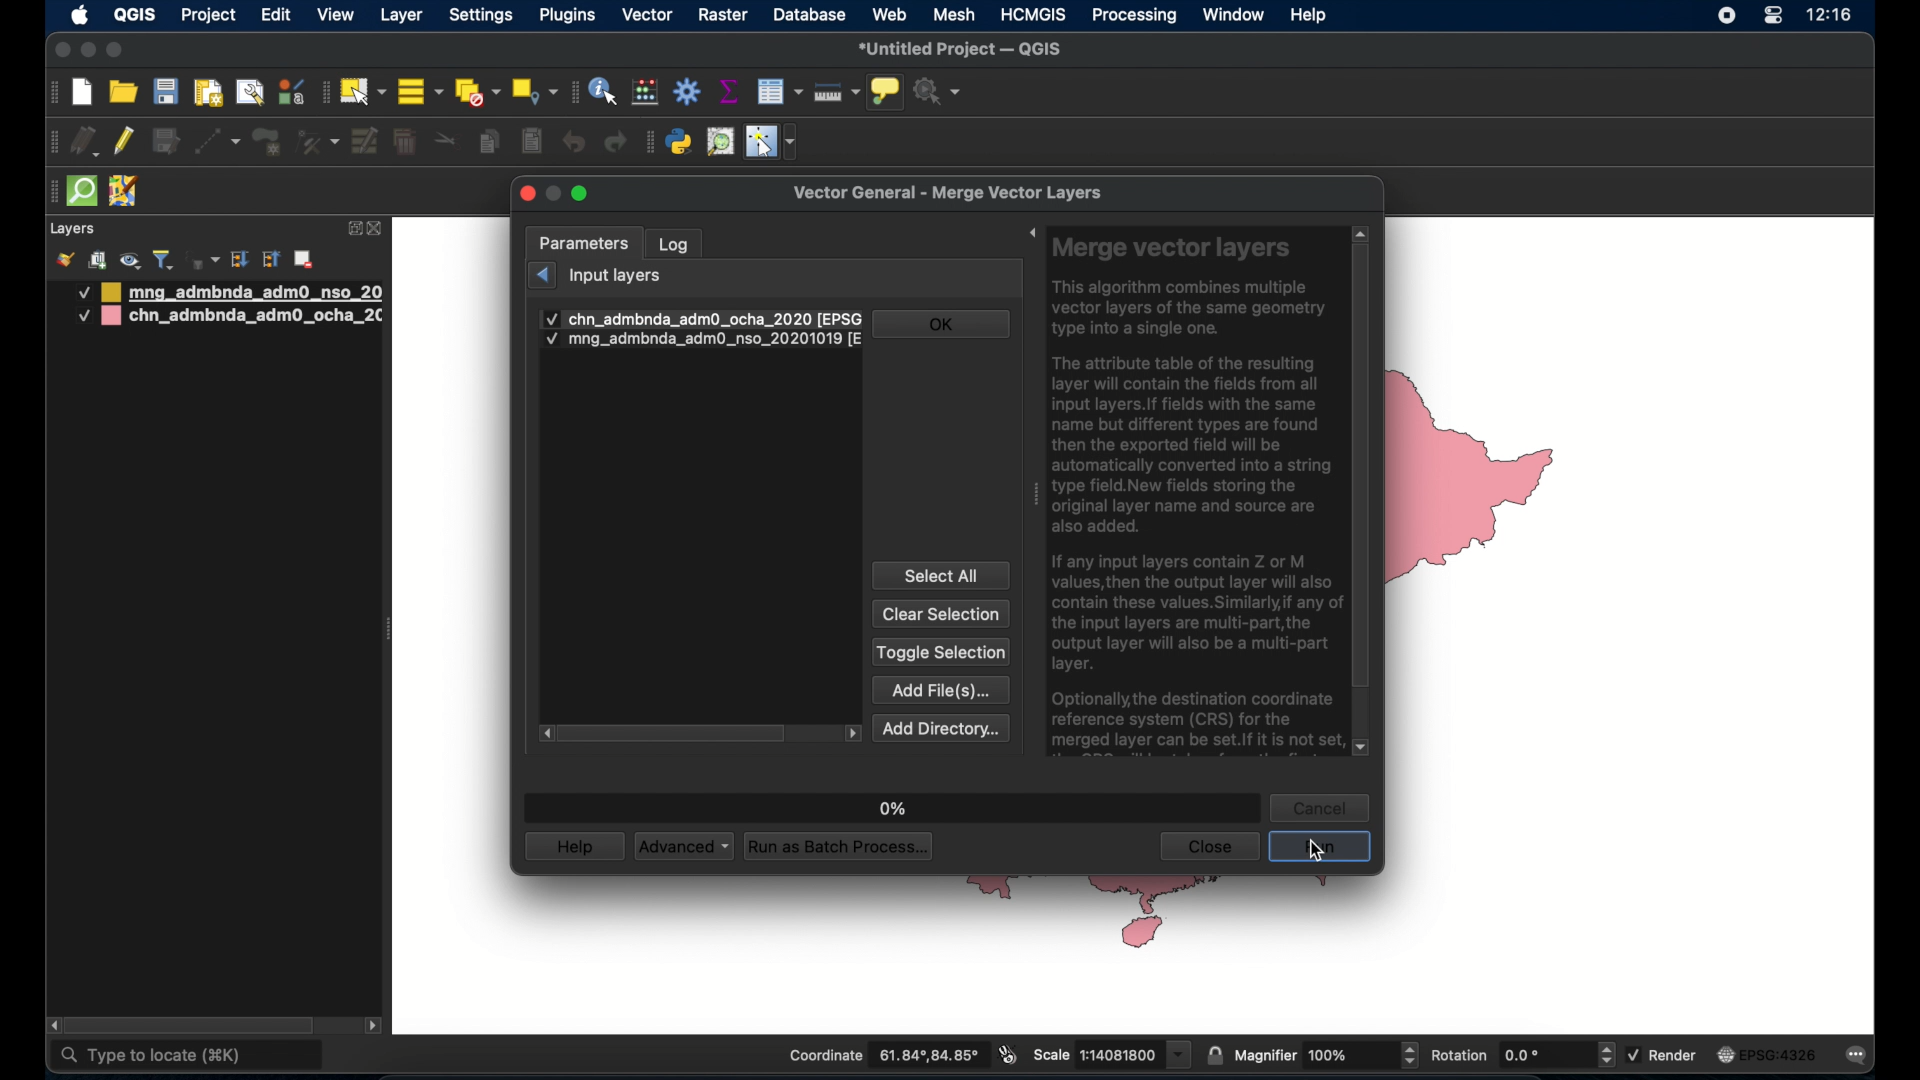 The width and height of the screenshot is (1920, 1080). I want to click on save project, so click(165, 93).